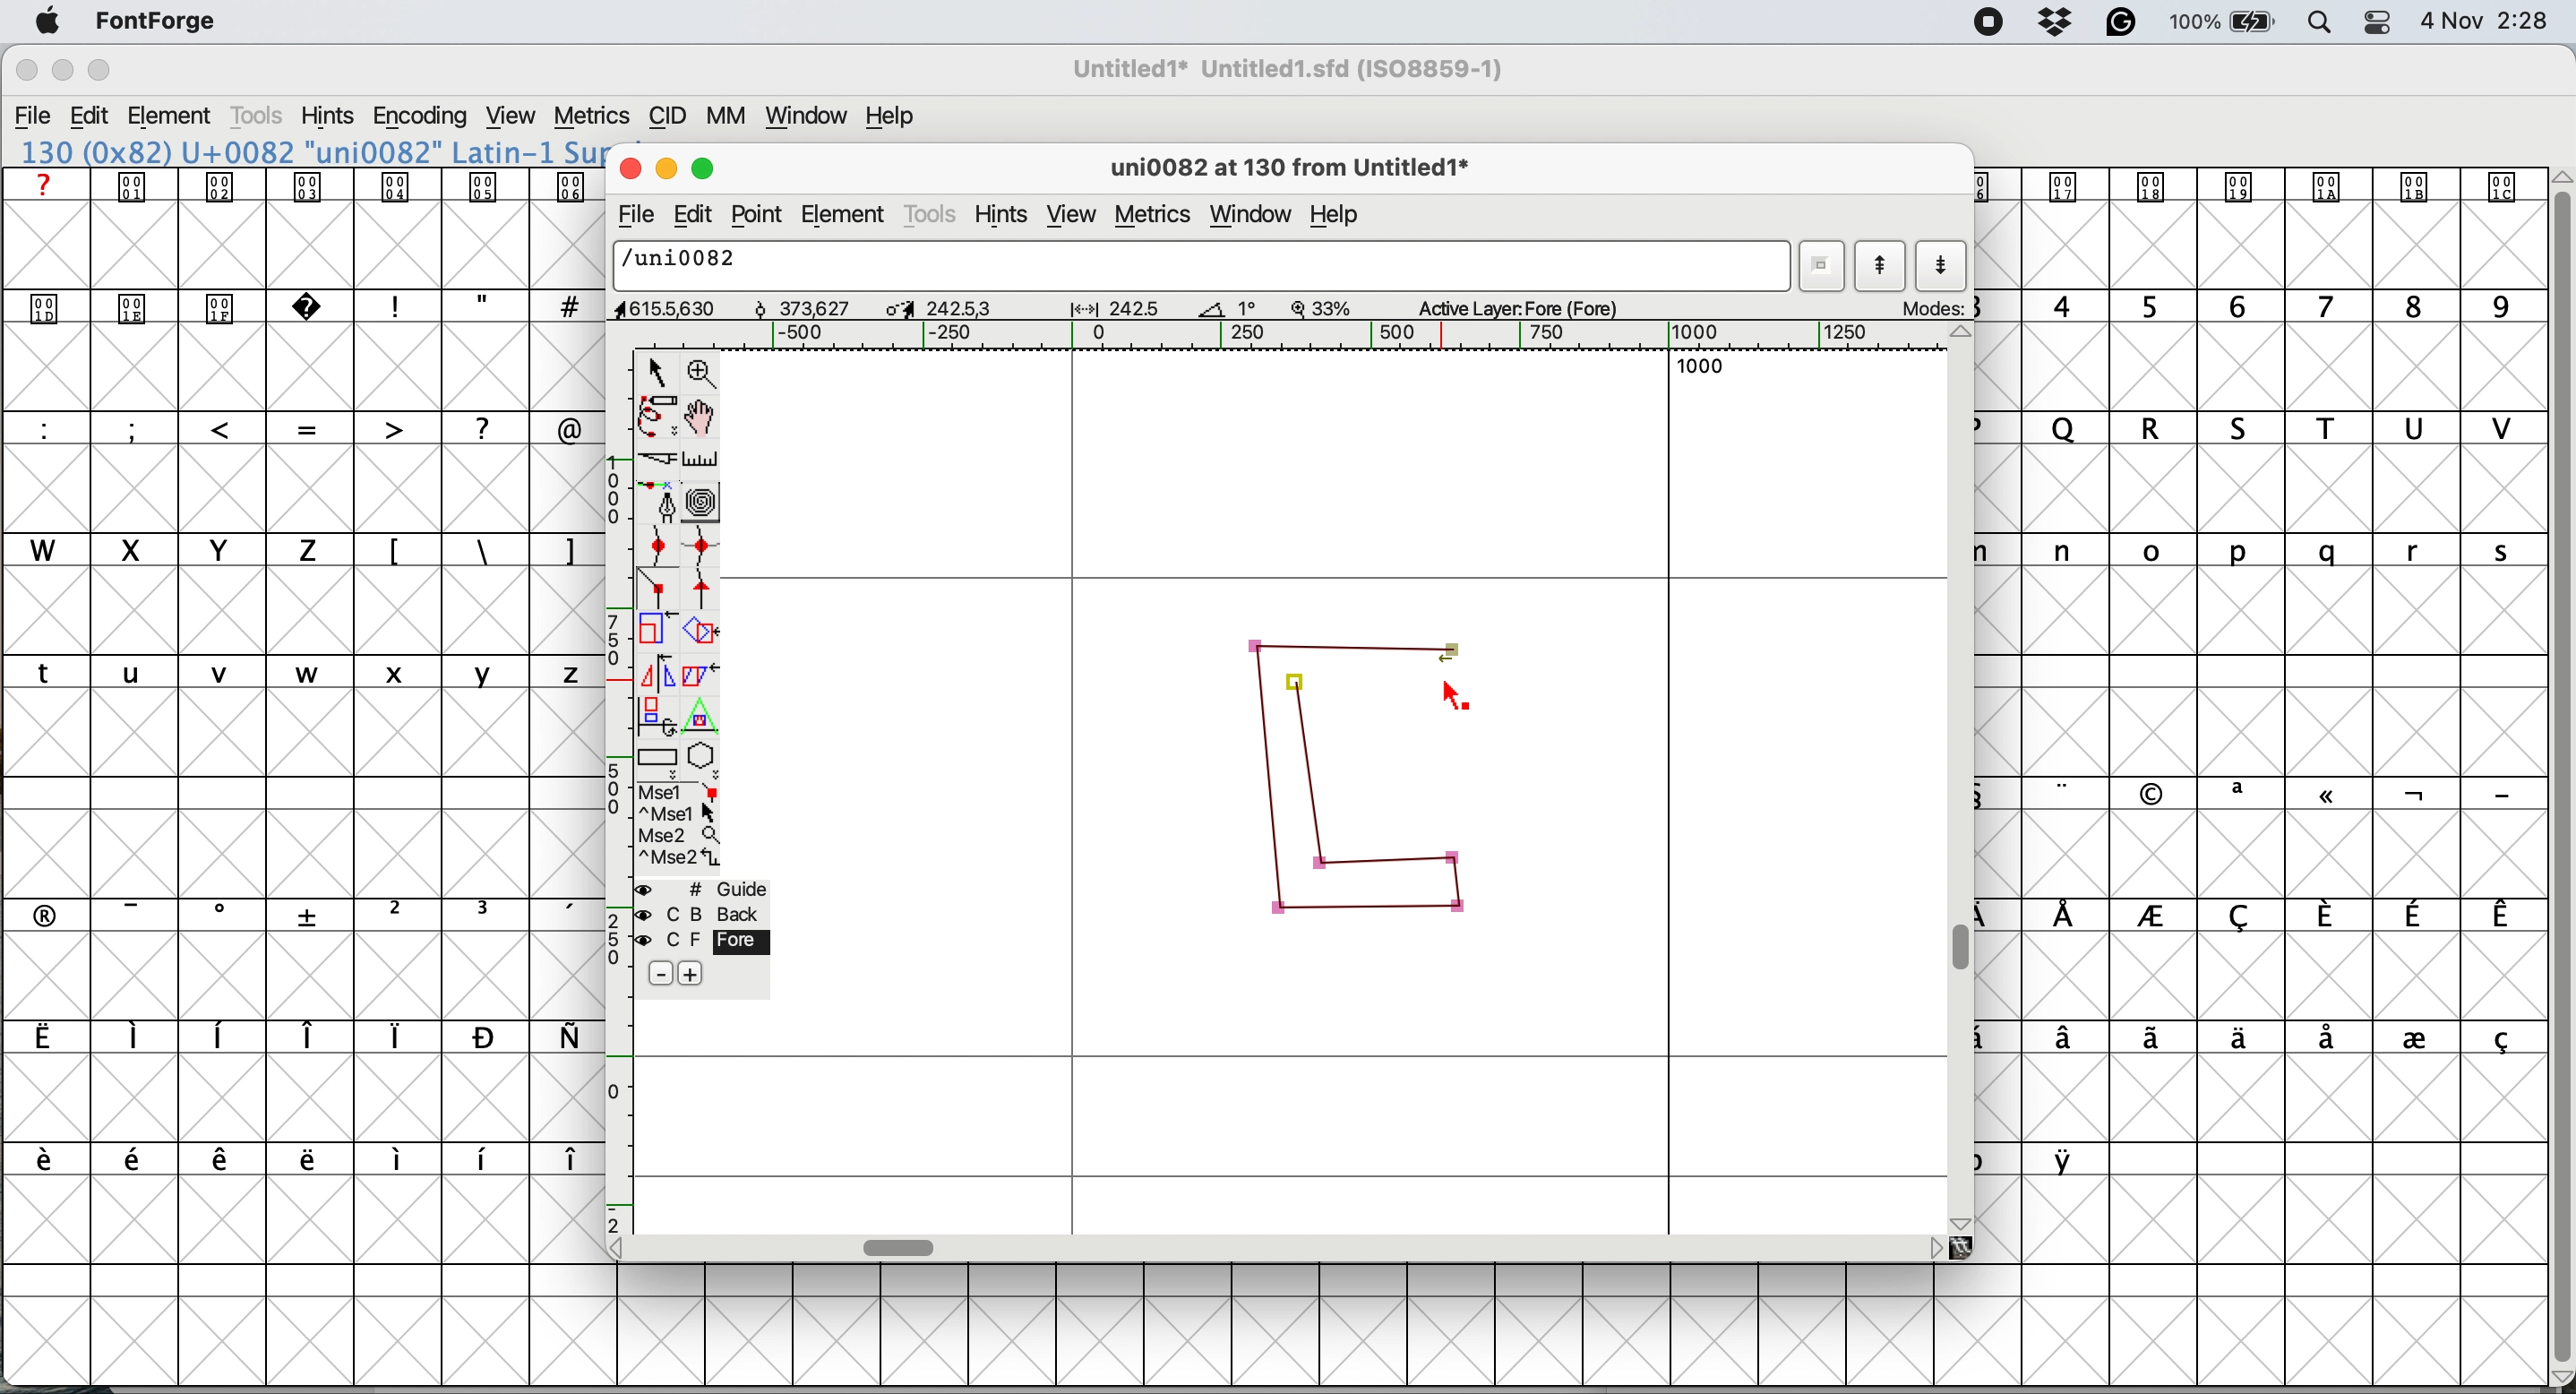  Describe the element at coordinates (702, 546) in the screenshot. I see `add a curve point horizontal or vertical` at that location.